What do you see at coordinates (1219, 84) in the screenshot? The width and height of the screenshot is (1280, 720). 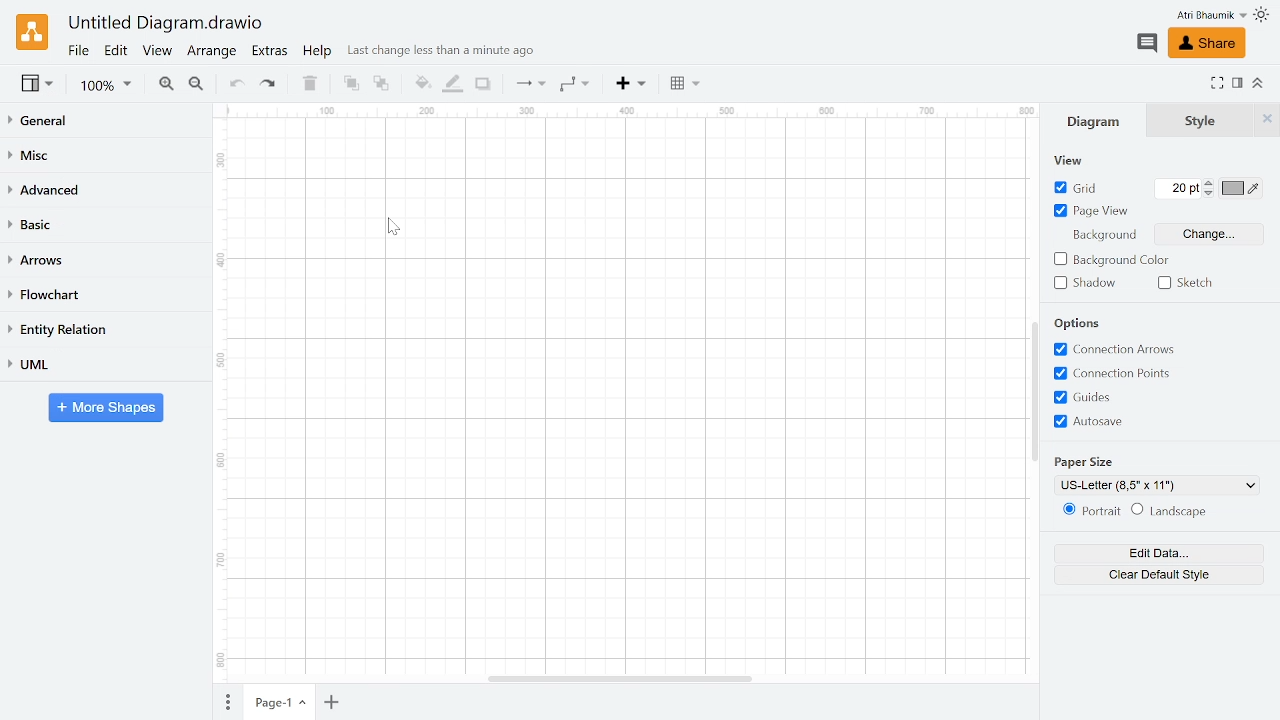 I see `Fullscreen` at bounding box center [1219, 84].